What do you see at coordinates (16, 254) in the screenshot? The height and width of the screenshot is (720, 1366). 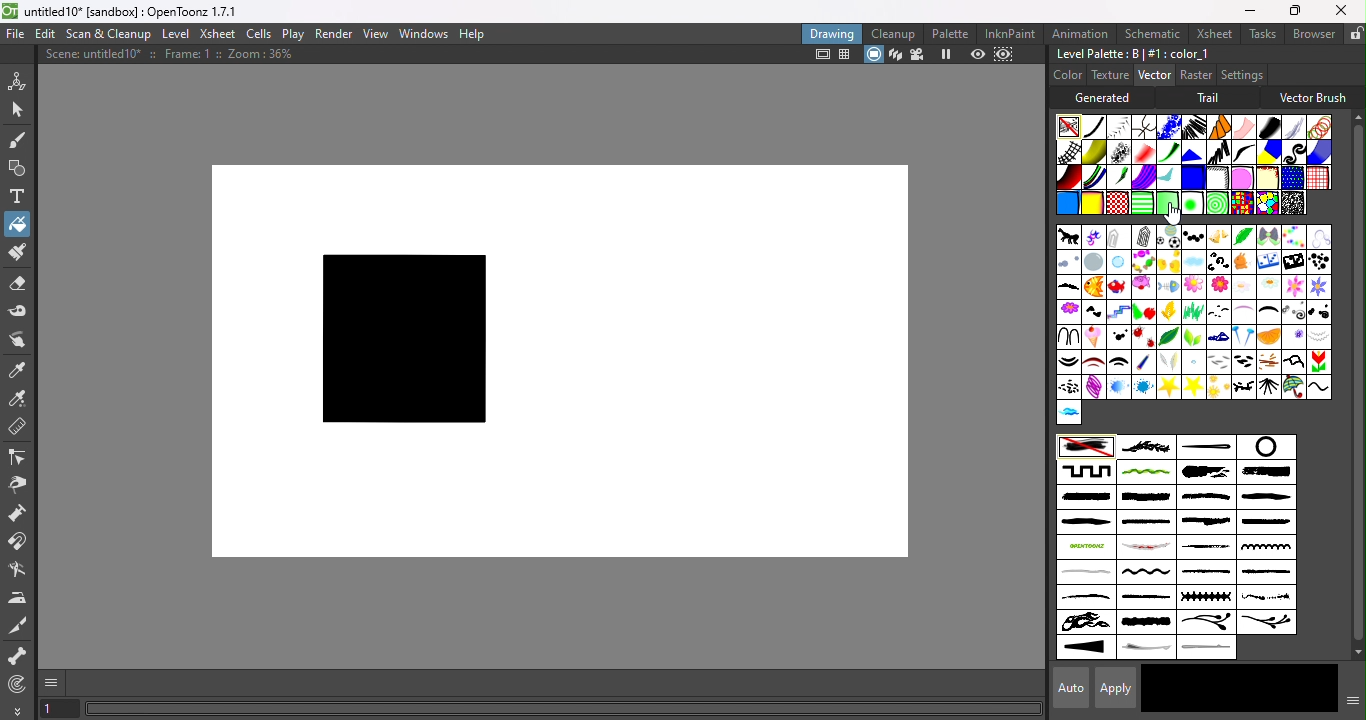 I see `Paint brush tool` at bounding box center [16, 254].